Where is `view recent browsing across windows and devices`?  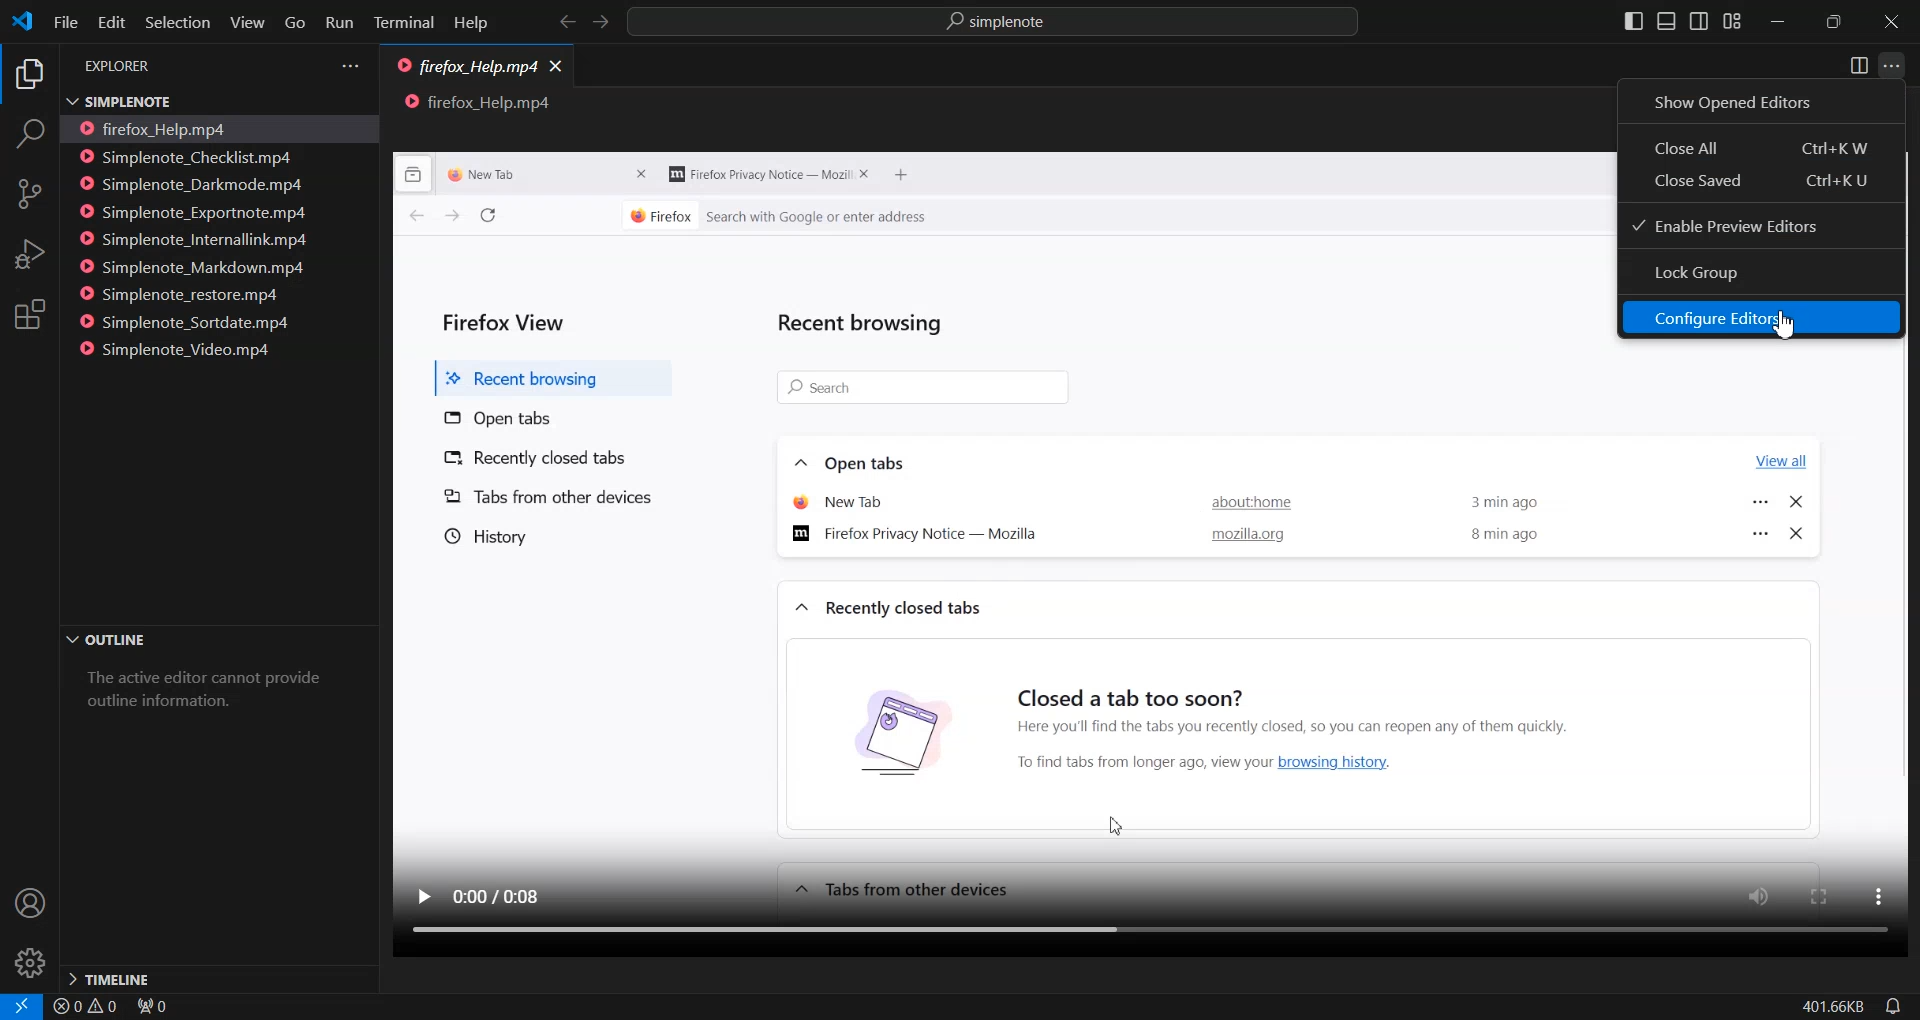
view recent browsing across windows and devices is located at coordinates (414, 174).